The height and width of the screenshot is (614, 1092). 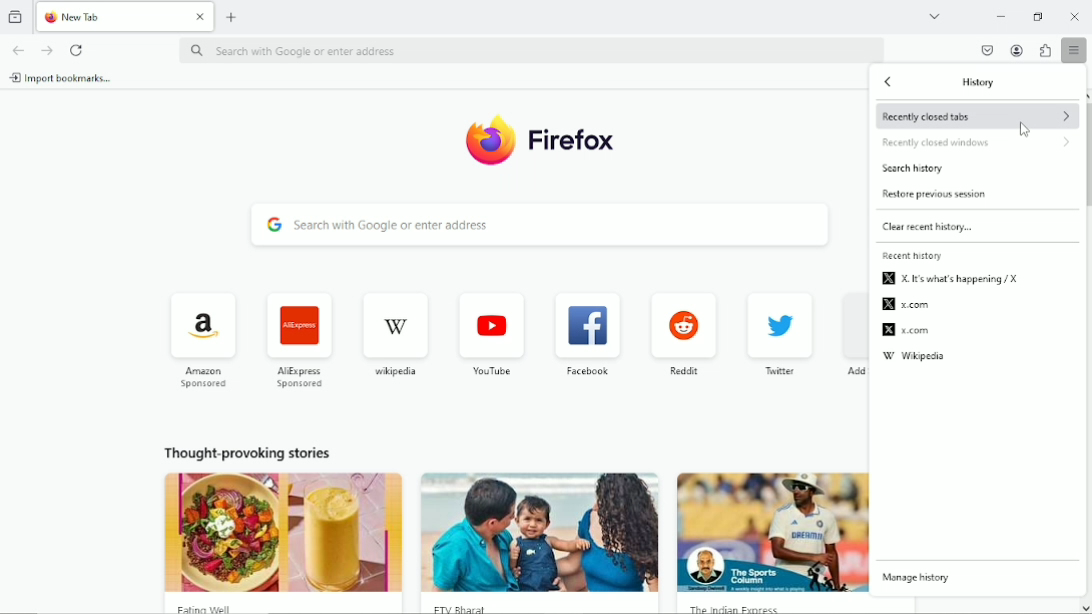 What do you see at coordinates (1017, 51) in the screenshot?
I see `account` at bounding box center [1017, 51].